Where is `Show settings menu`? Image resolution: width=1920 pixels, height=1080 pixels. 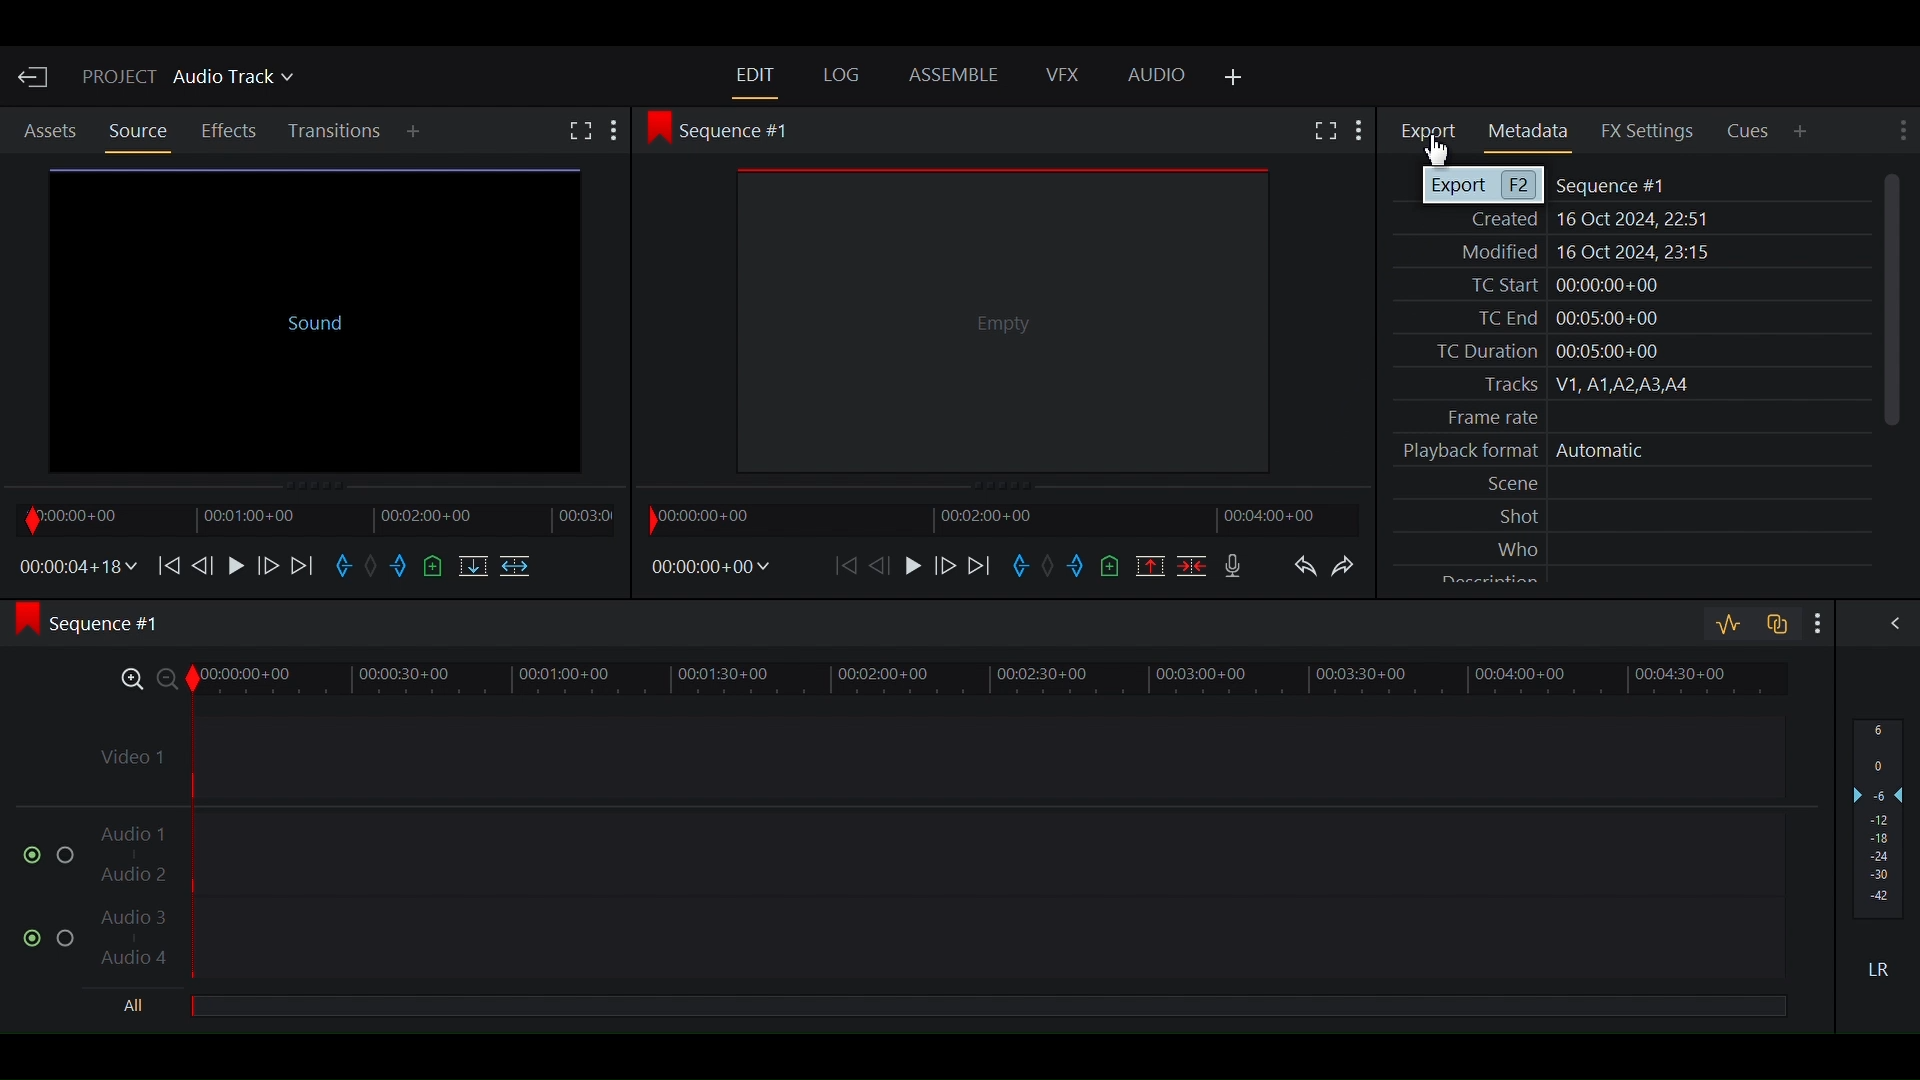 Show settings menu is located at coordinates (1813, 622).